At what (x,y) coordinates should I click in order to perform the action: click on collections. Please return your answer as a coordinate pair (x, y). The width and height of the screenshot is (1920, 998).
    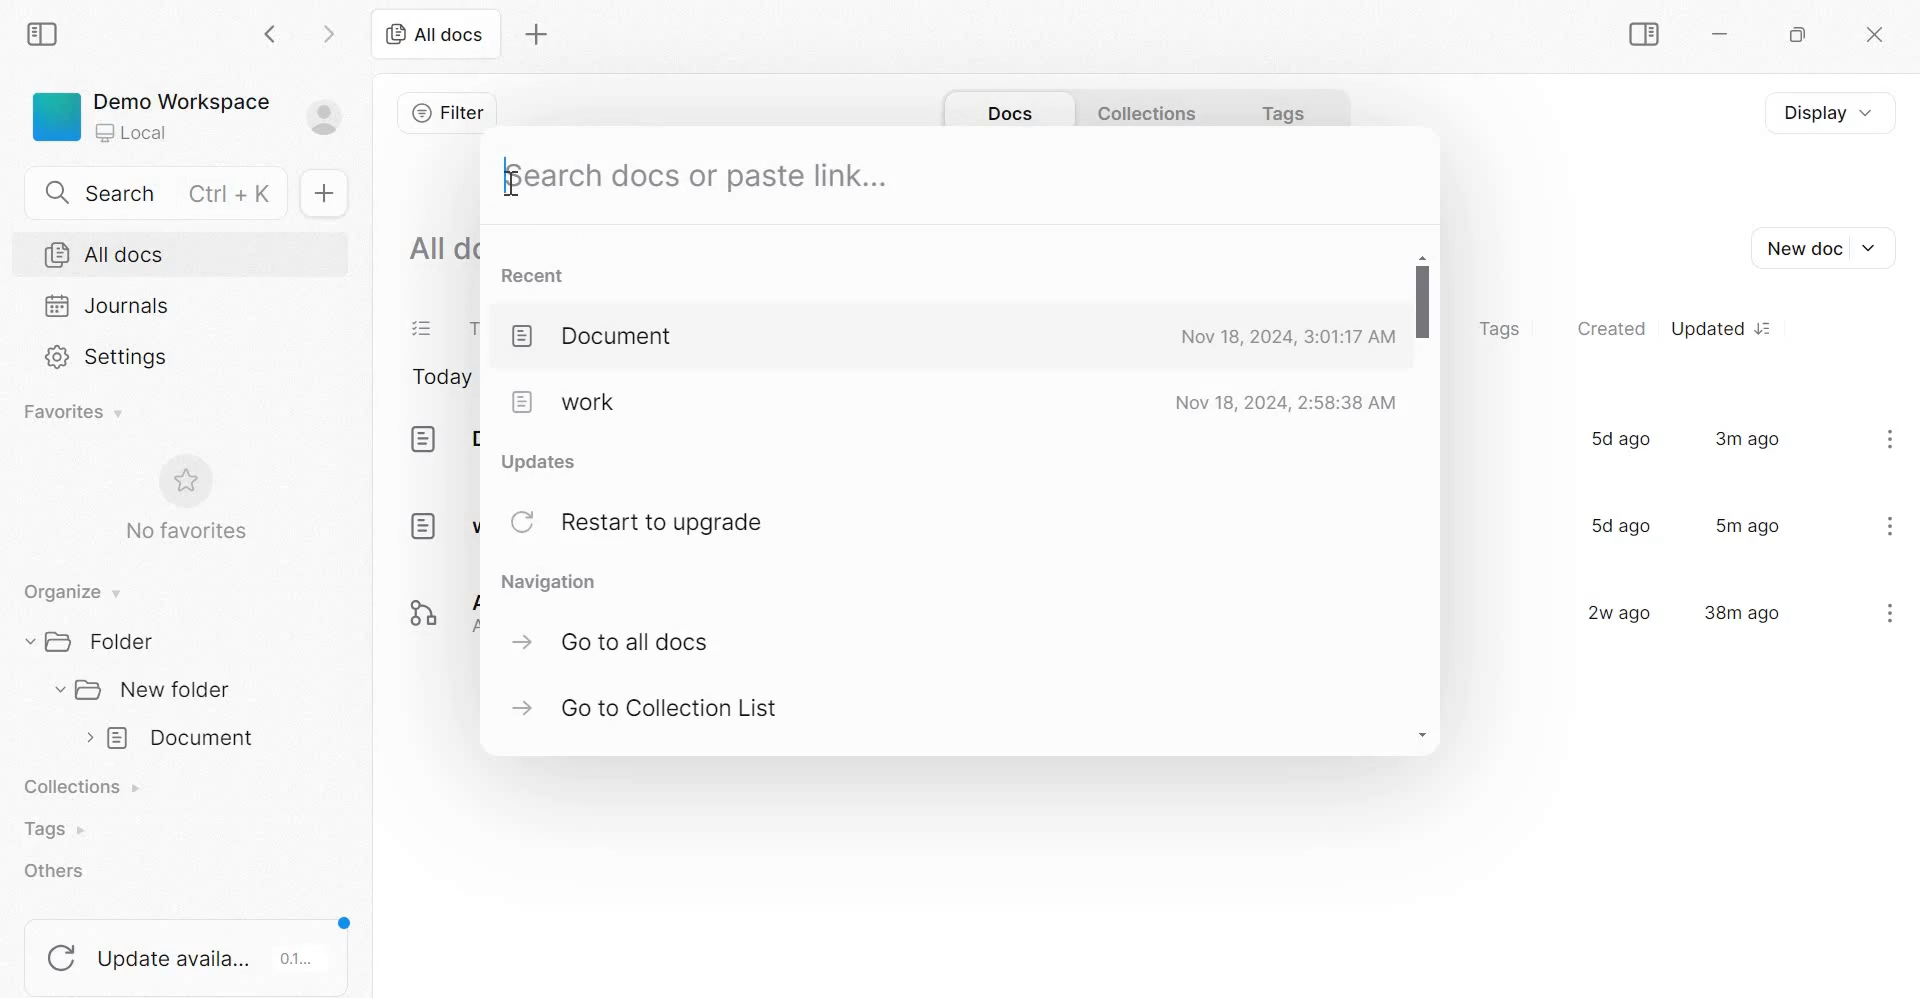
    Looking at the image, I should click on (1148, 112).